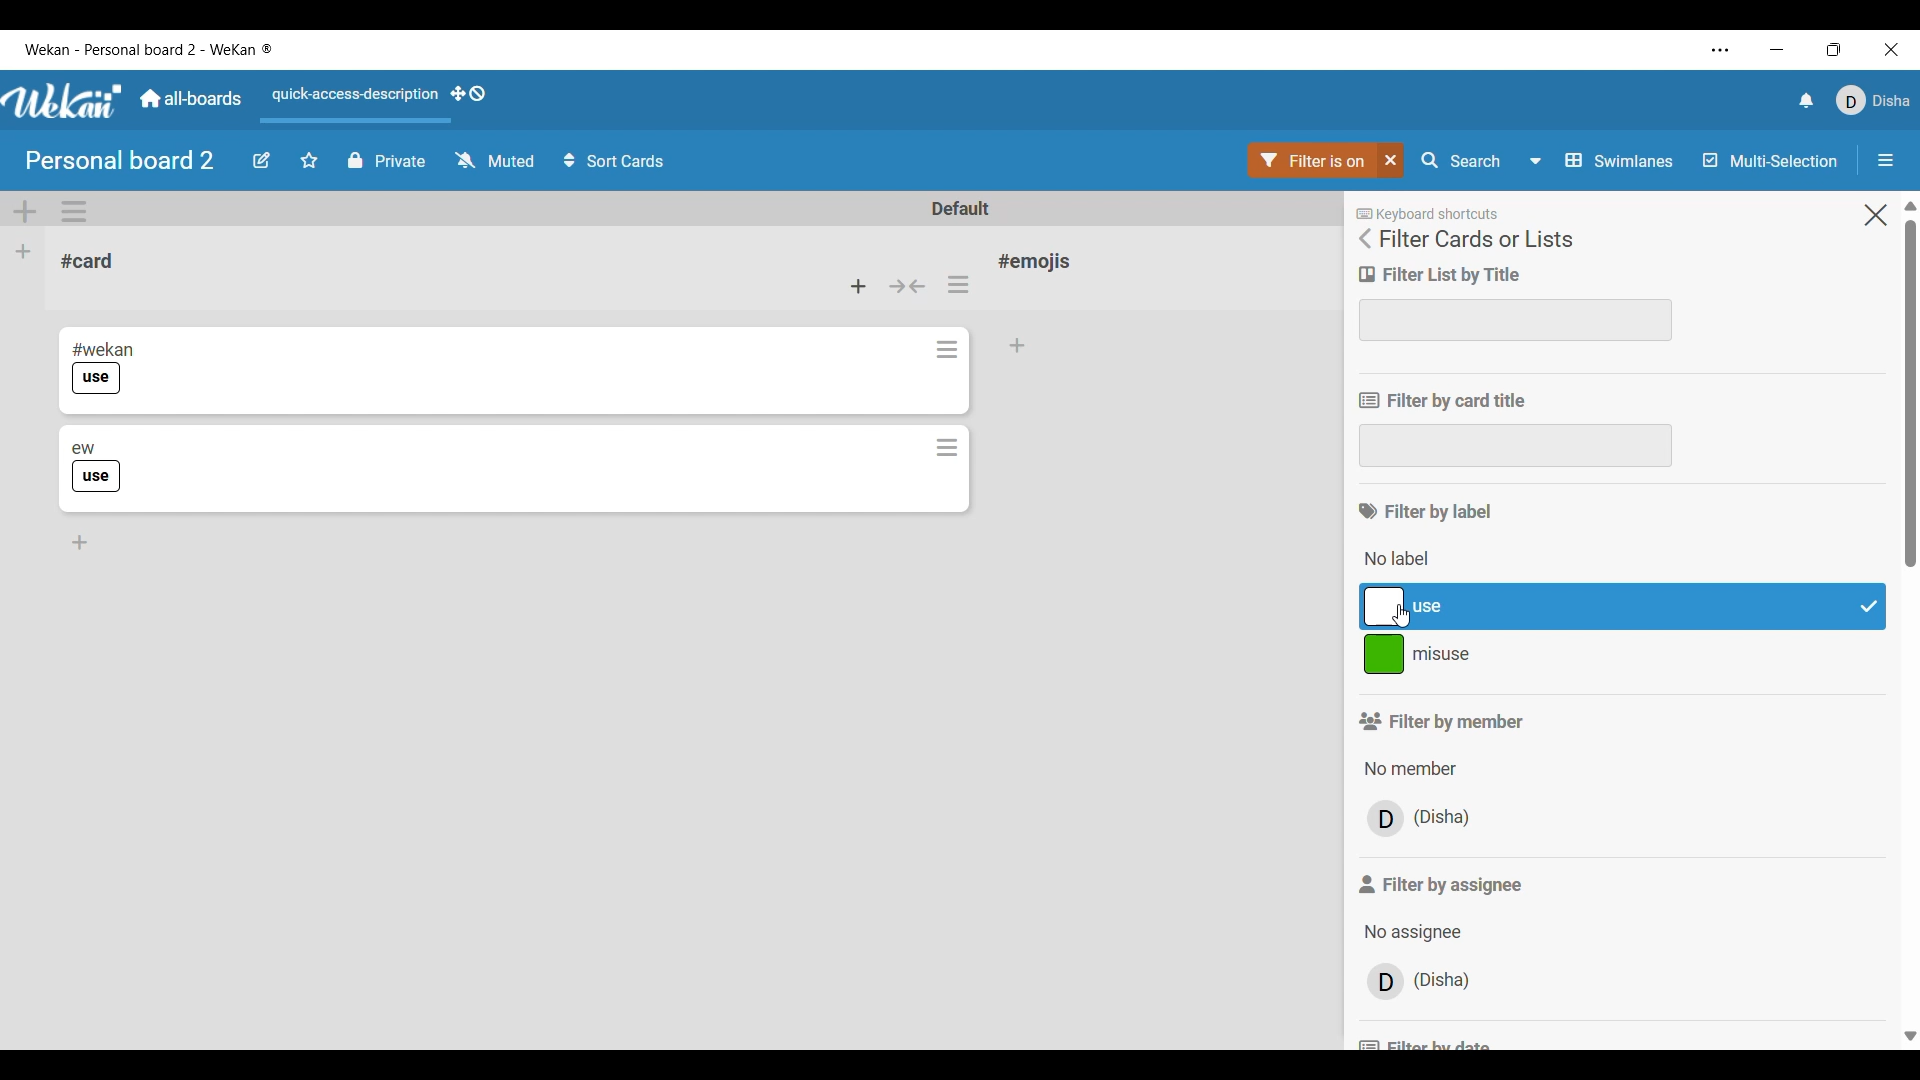 The height and width of the screenshot is (1080, 1920). I want to click on Add list, so click(23, 252).